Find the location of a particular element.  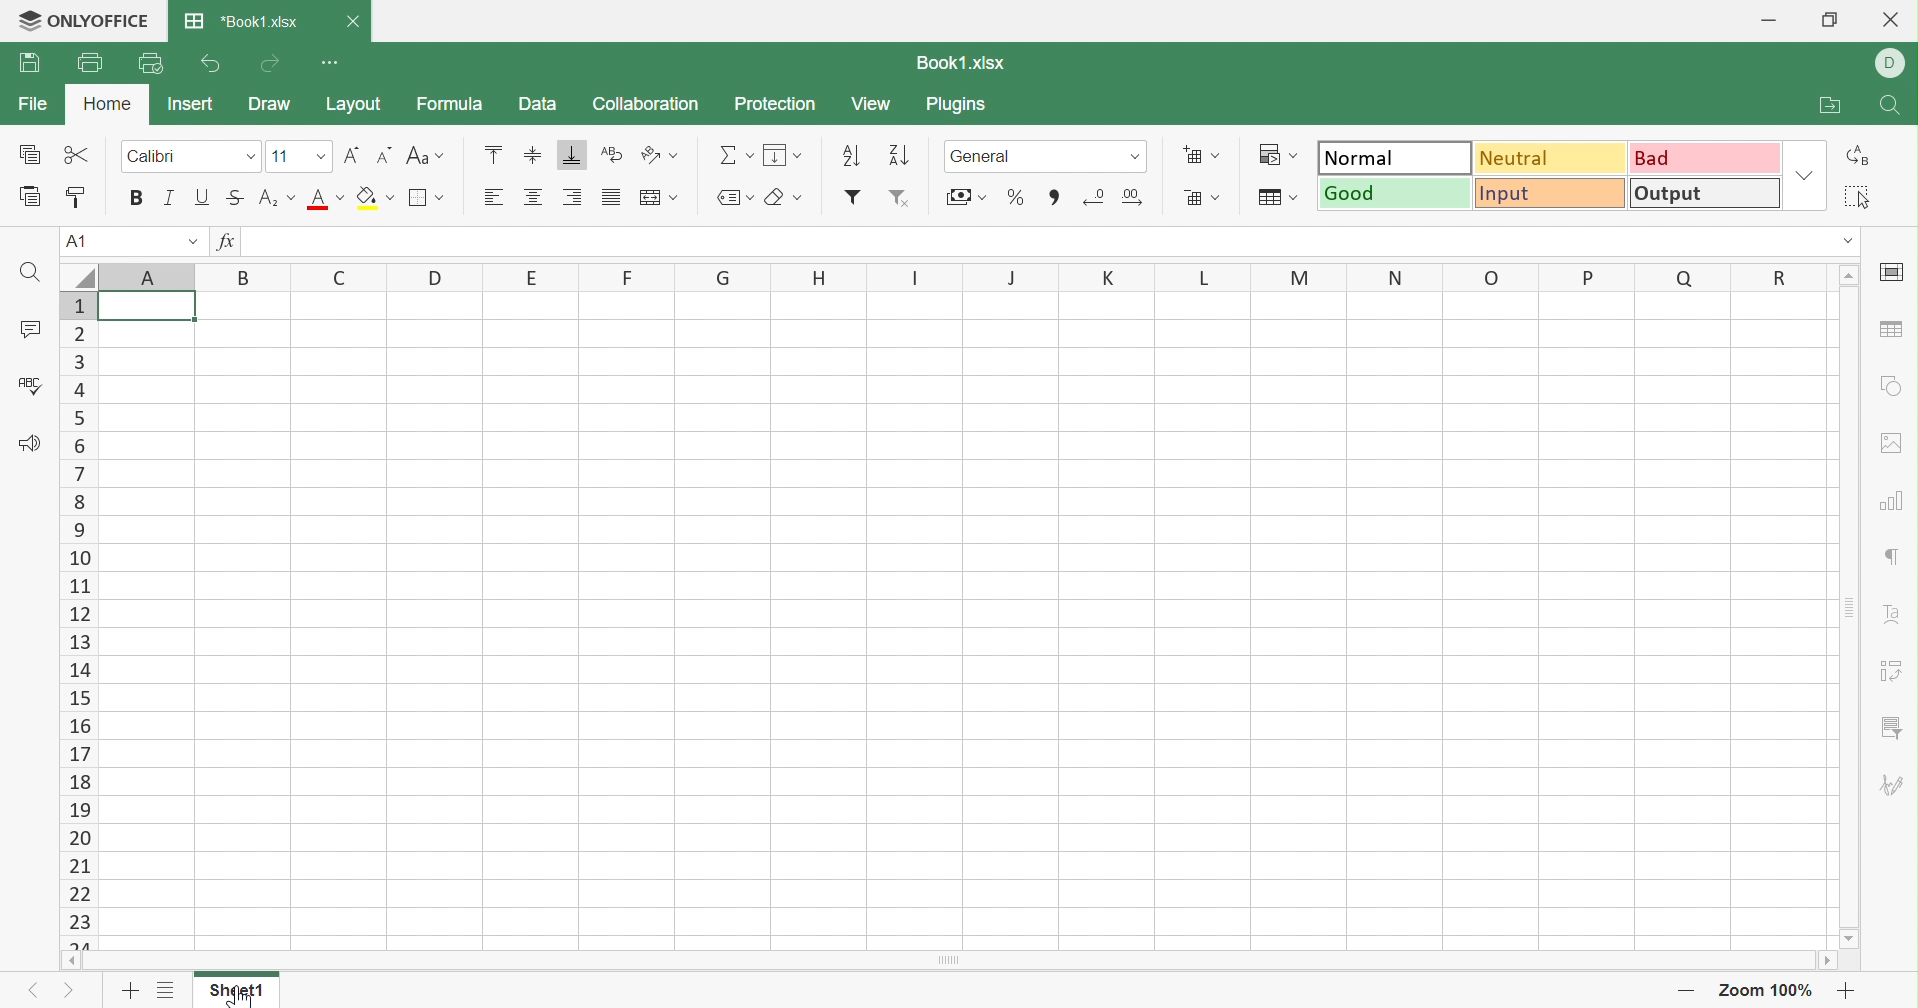

Strikethrough is located at coordinates (234, 196).